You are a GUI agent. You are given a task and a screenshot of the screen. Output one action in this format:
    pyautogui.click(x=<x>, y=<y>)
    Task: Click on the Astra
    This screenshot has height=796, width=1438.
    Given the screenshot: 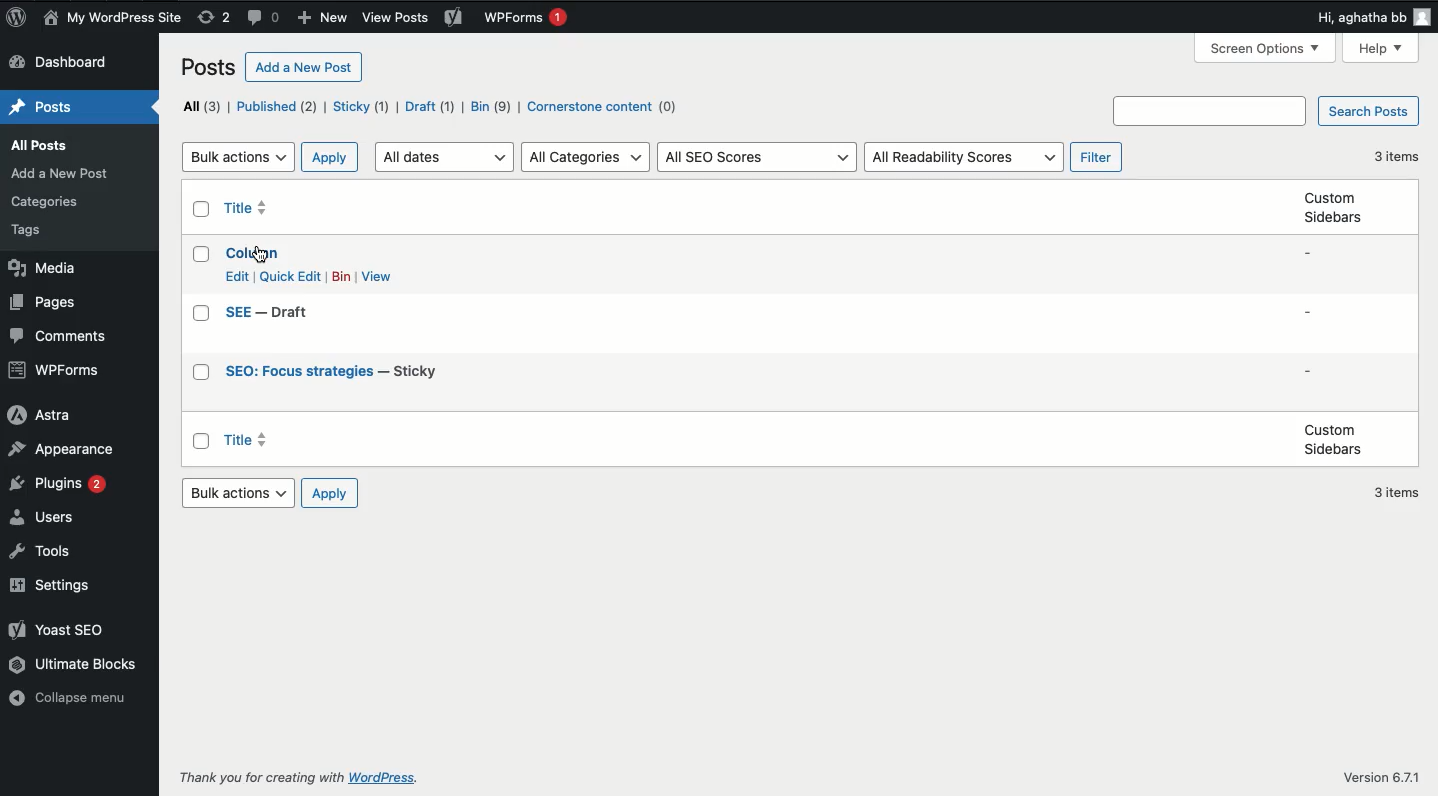 What is the action you would take?
    pyautogui.click(x=47, y=416)
    